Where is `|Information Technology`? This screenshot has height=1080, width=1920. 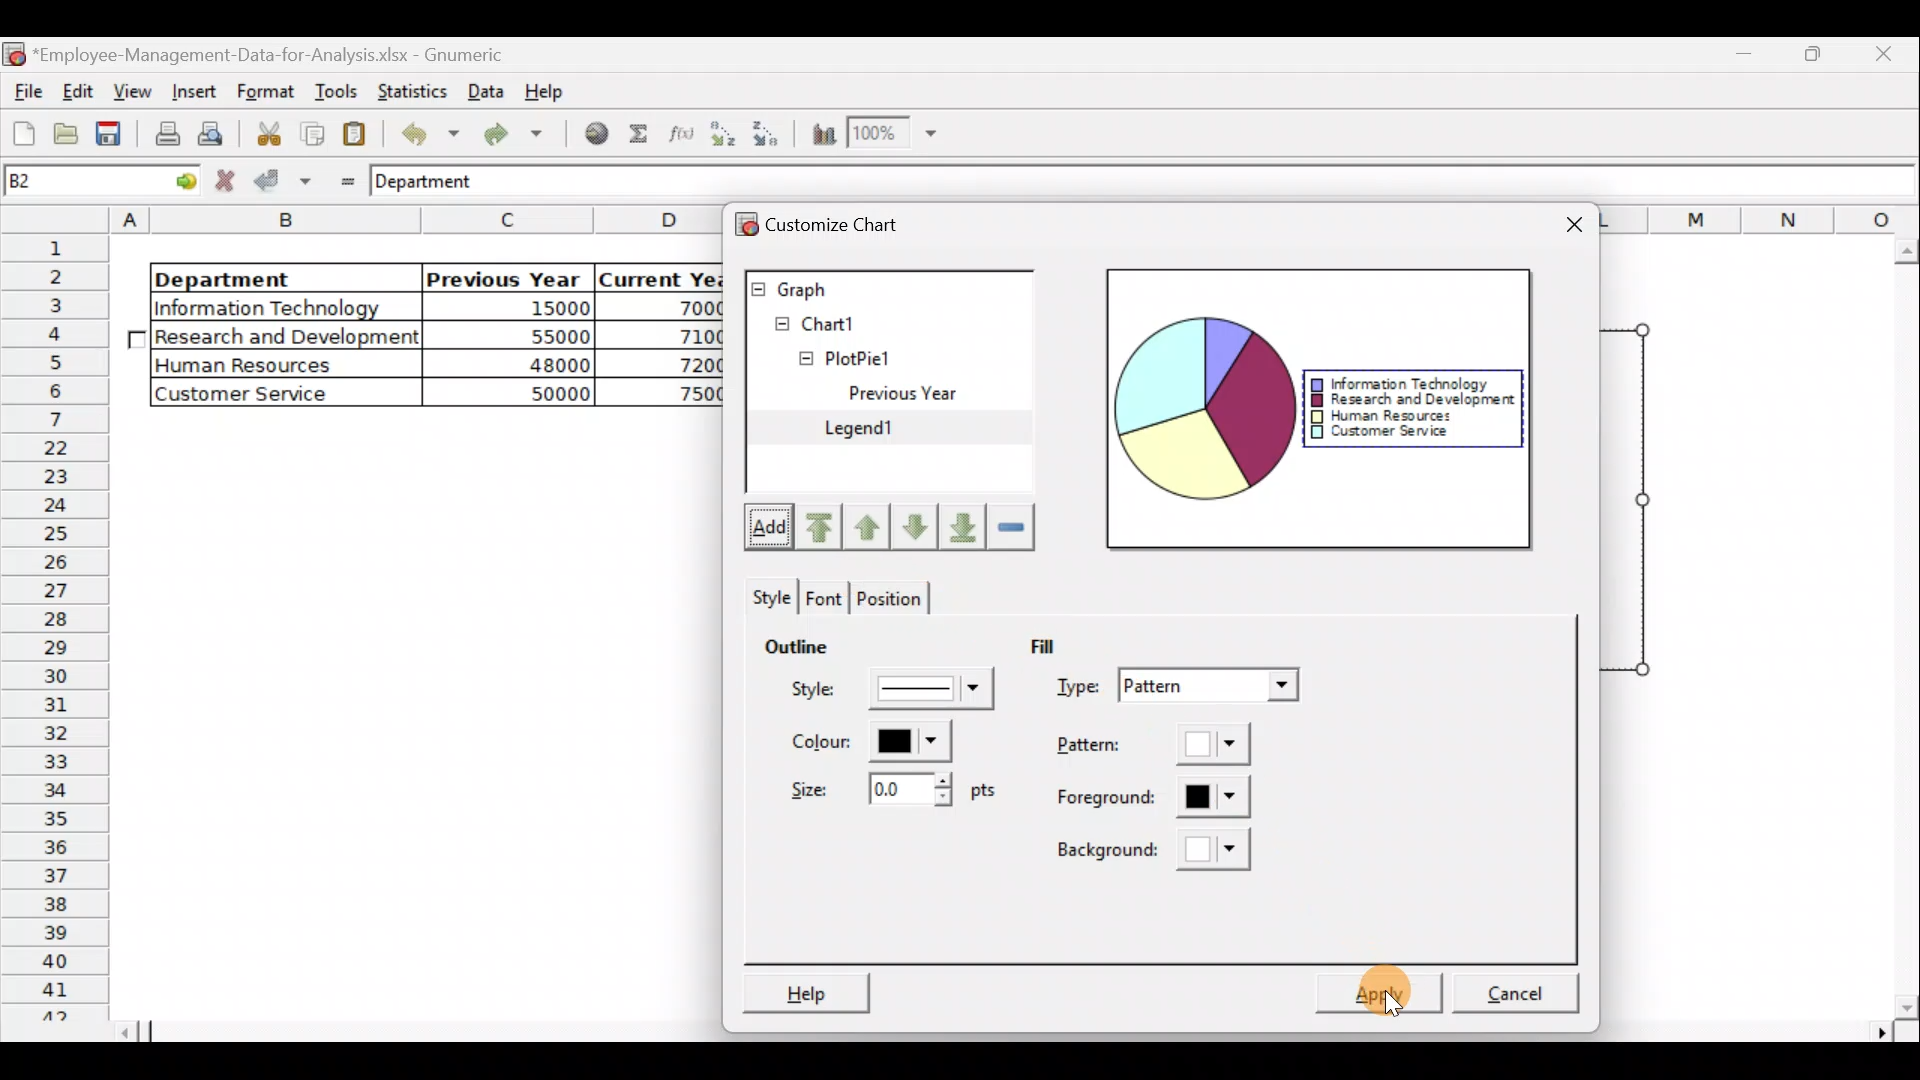
|Information Technology is located at coordinates (283, 307).